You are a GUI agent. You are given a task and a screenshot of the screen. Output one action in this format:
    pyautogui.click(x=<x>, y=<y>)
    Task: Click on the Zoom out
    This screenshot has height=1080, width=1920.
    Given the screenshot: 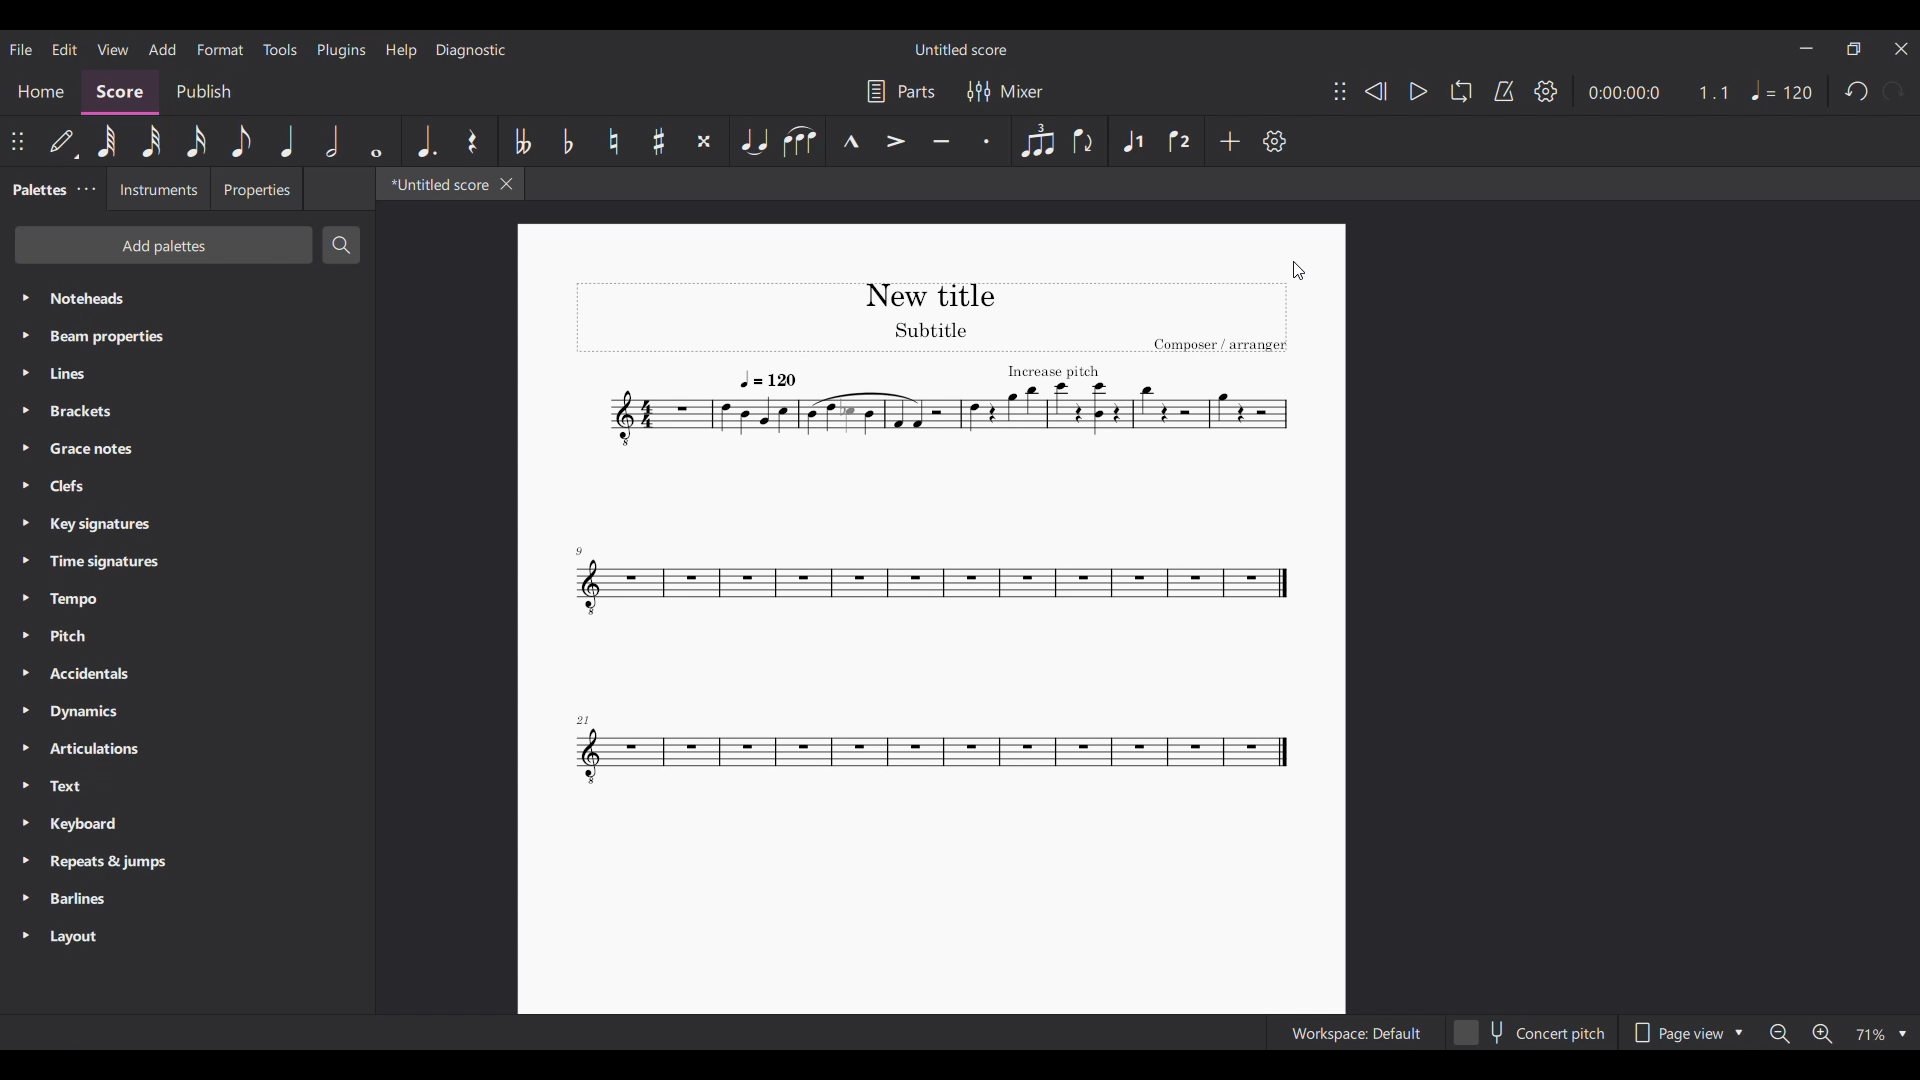 What is the action you would take?
    pyautogui.click(x=1779, y=1033)
    